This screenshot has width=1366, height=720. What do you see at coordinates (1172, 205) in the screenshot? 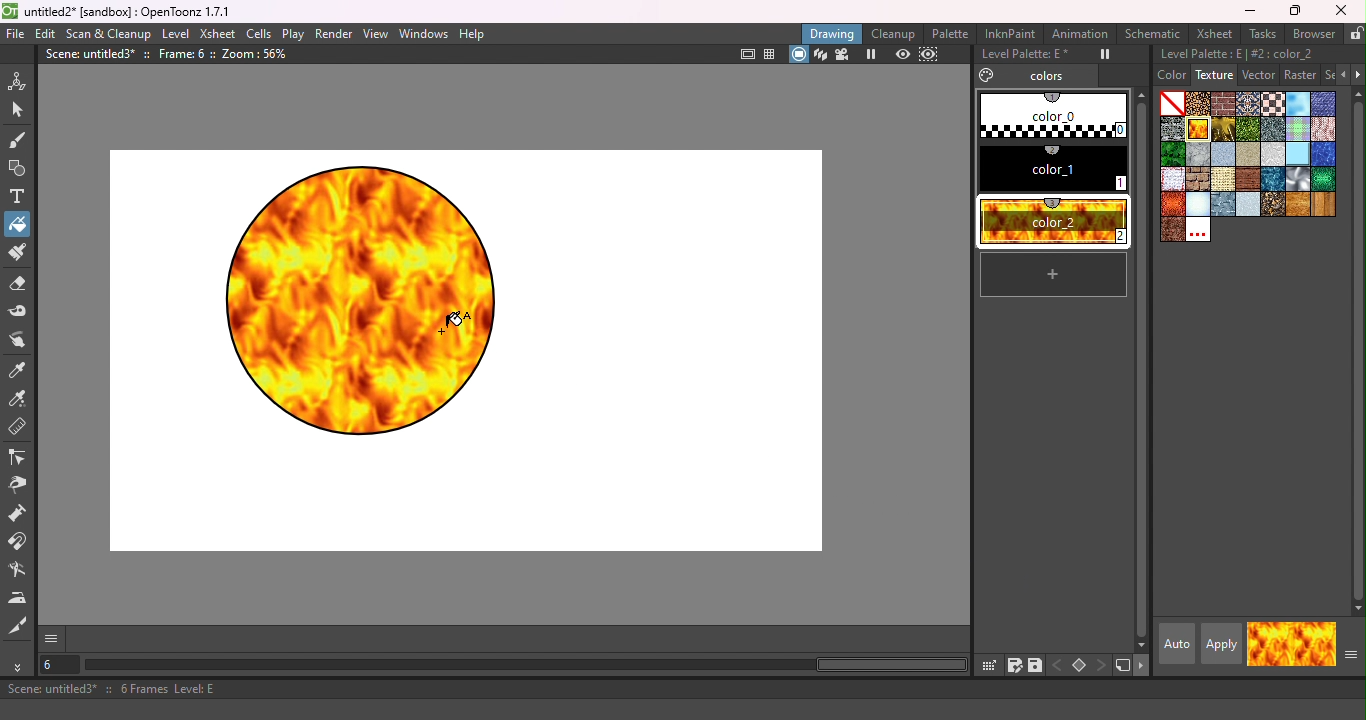
I see `snakeskinred.bmp` at bounding box center [1172, 205].